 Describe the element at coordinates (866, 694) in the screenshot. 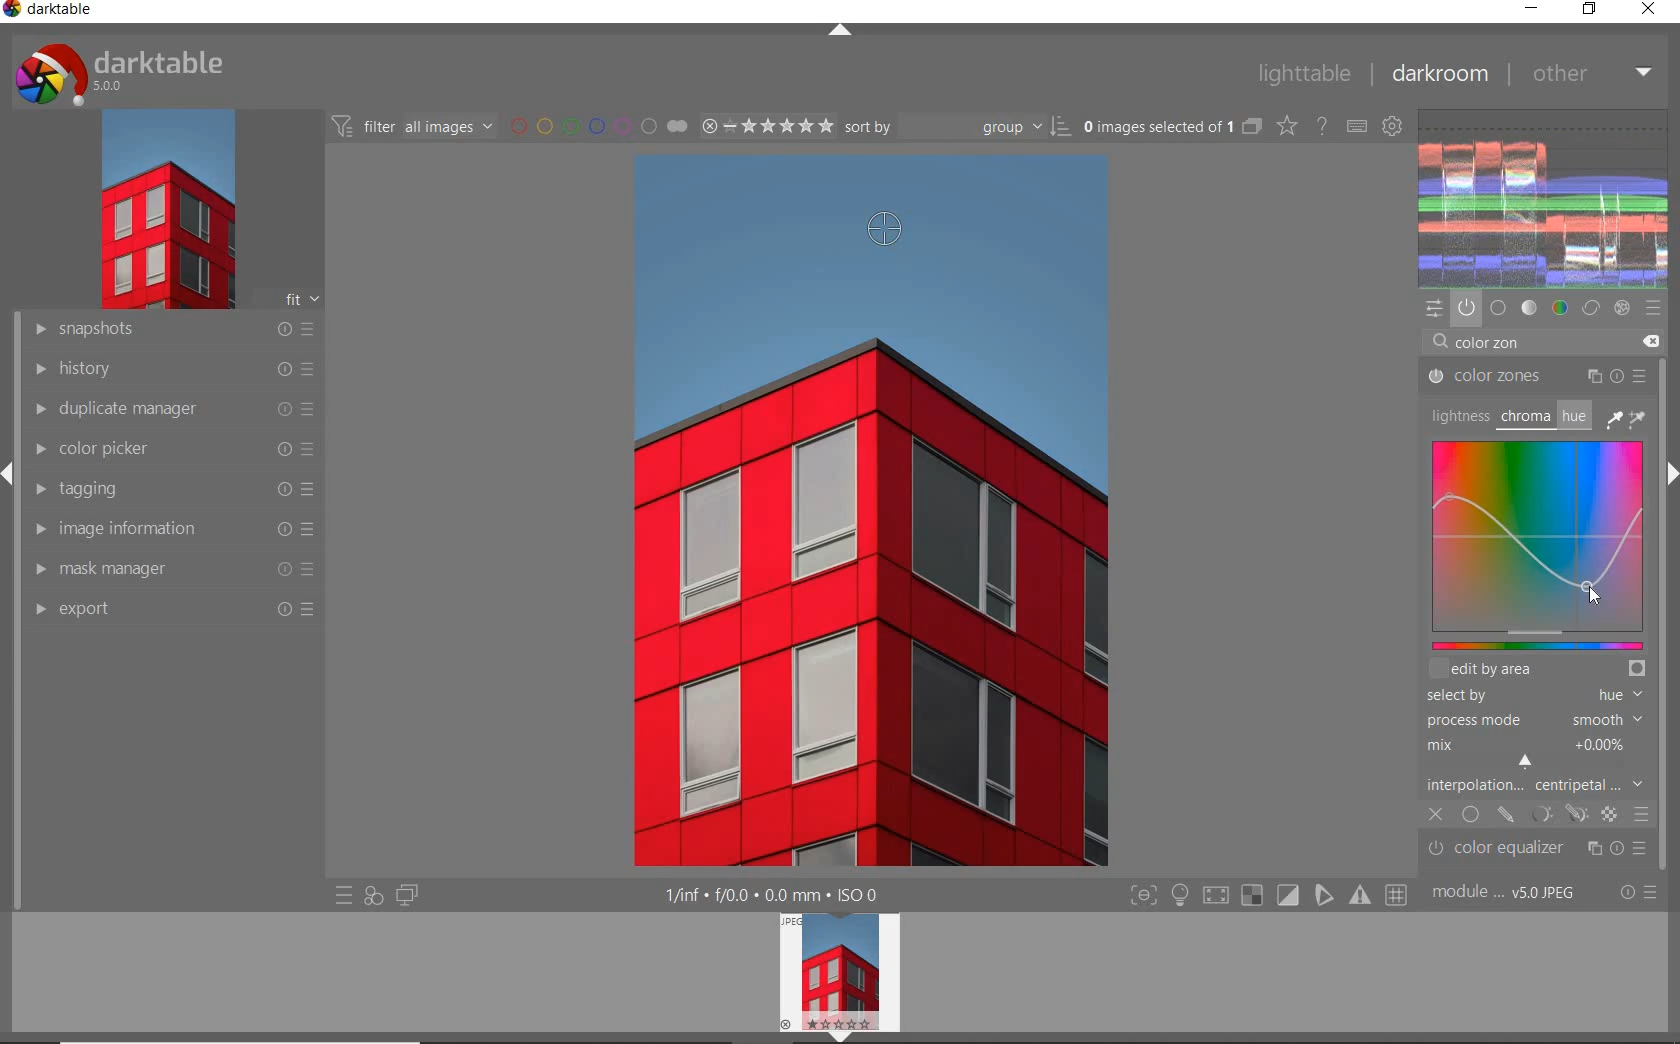

I see `selected image` at that location.